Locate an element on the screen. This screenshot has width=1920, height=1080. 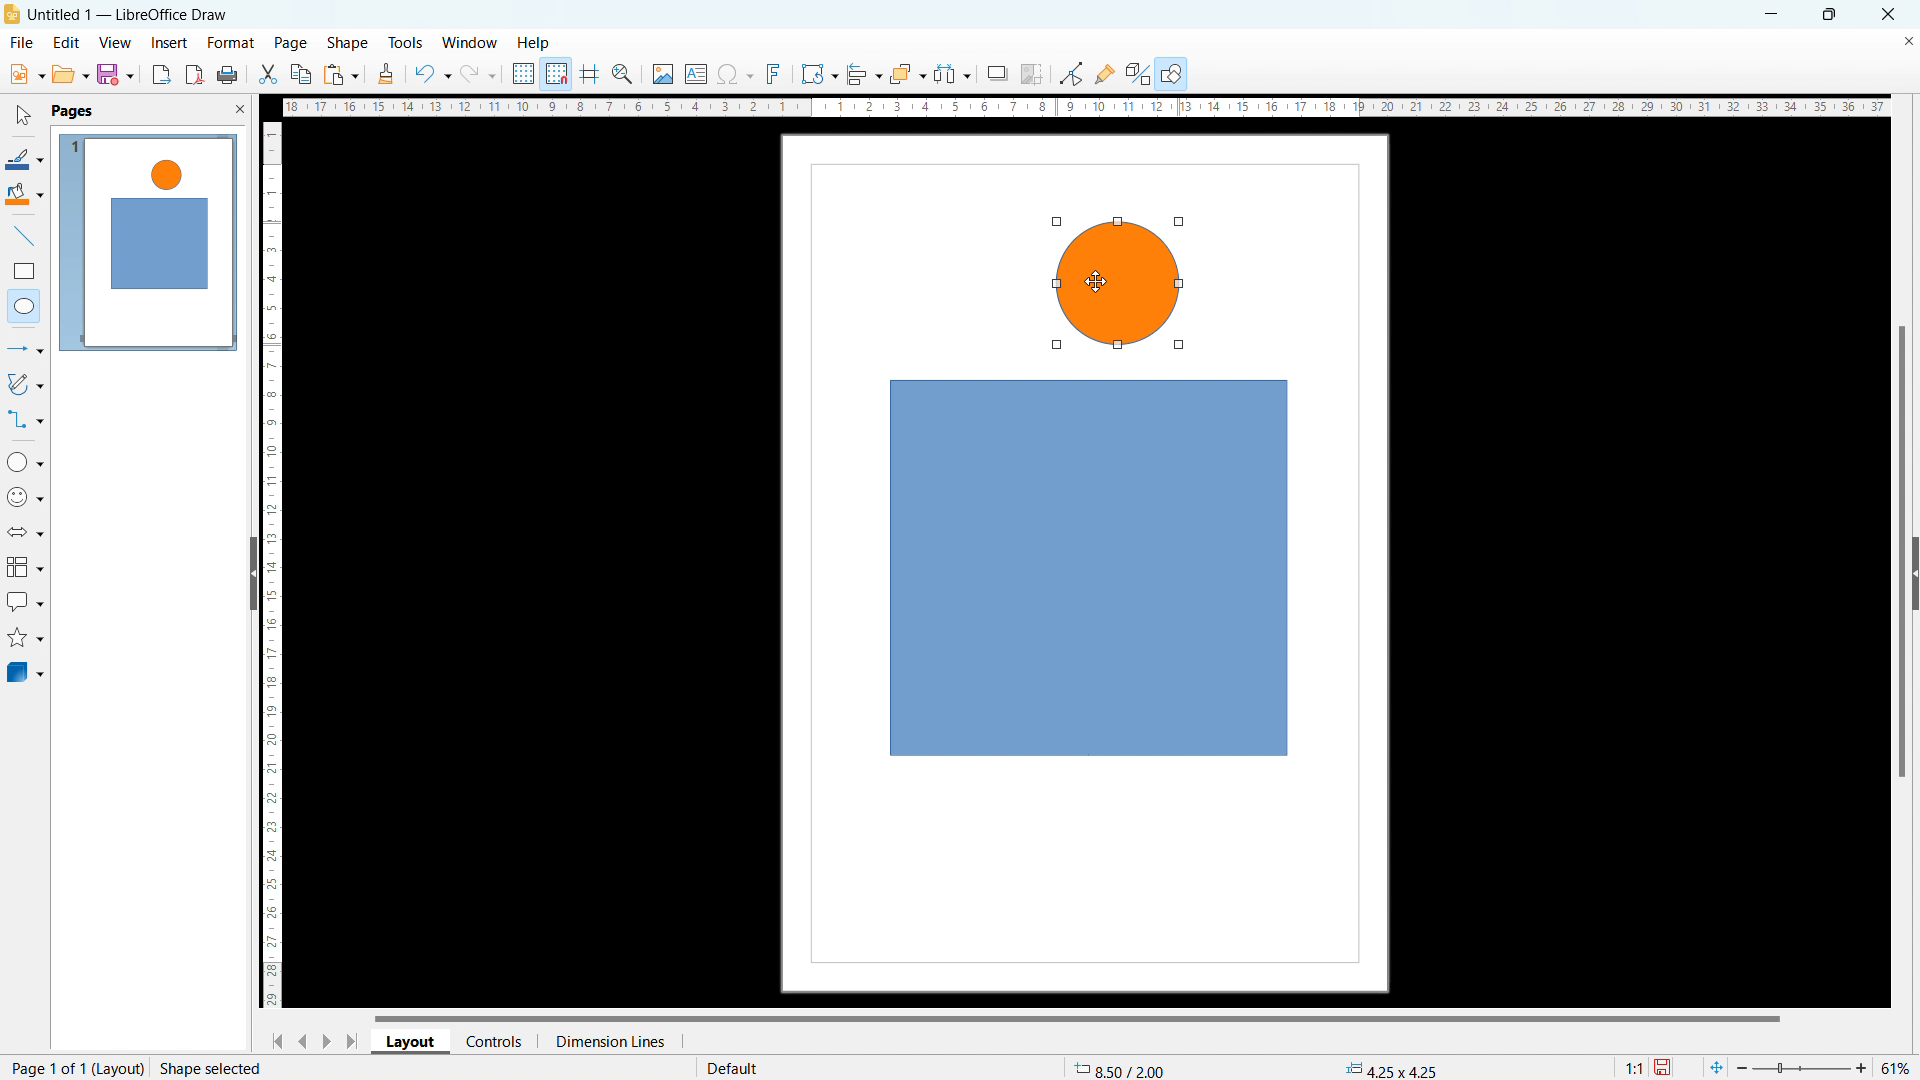
page is located at coordinates (291, 42).